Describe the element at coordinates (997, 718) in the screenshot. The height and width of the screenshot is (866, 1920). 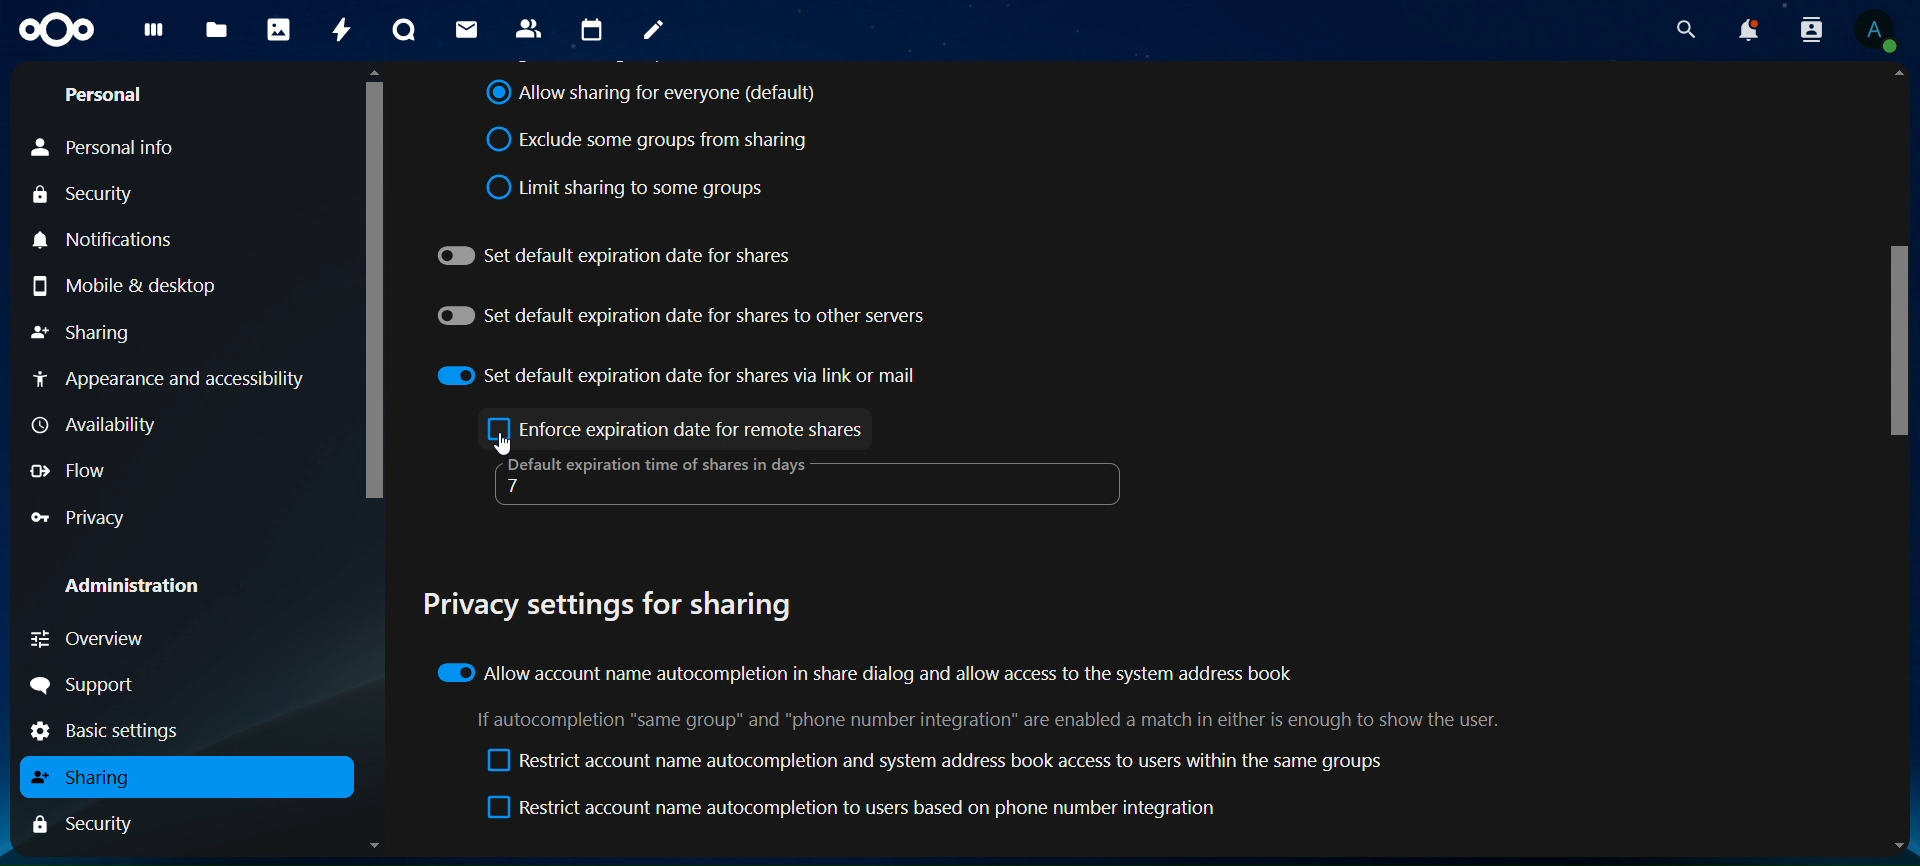
I see `text` at that location.